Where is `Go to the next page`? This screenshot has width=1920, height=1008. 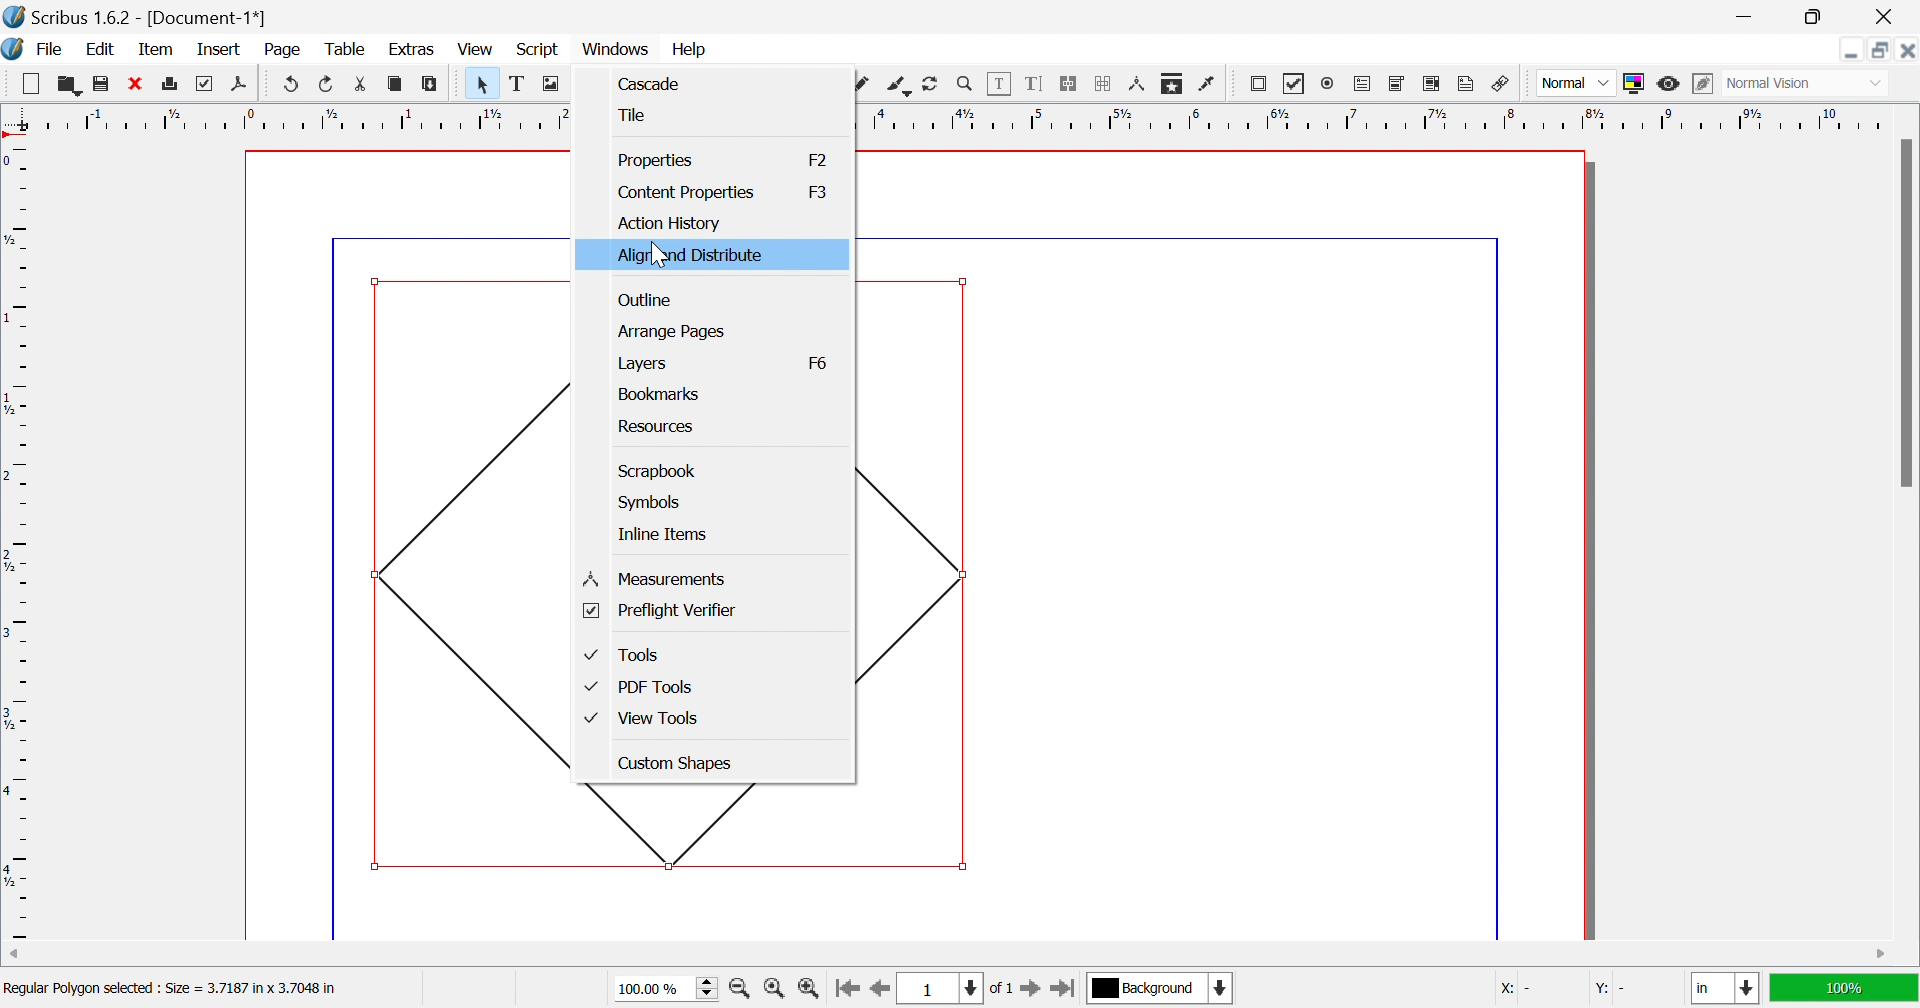
Go to the next page is located at coordinates (1033, 993).